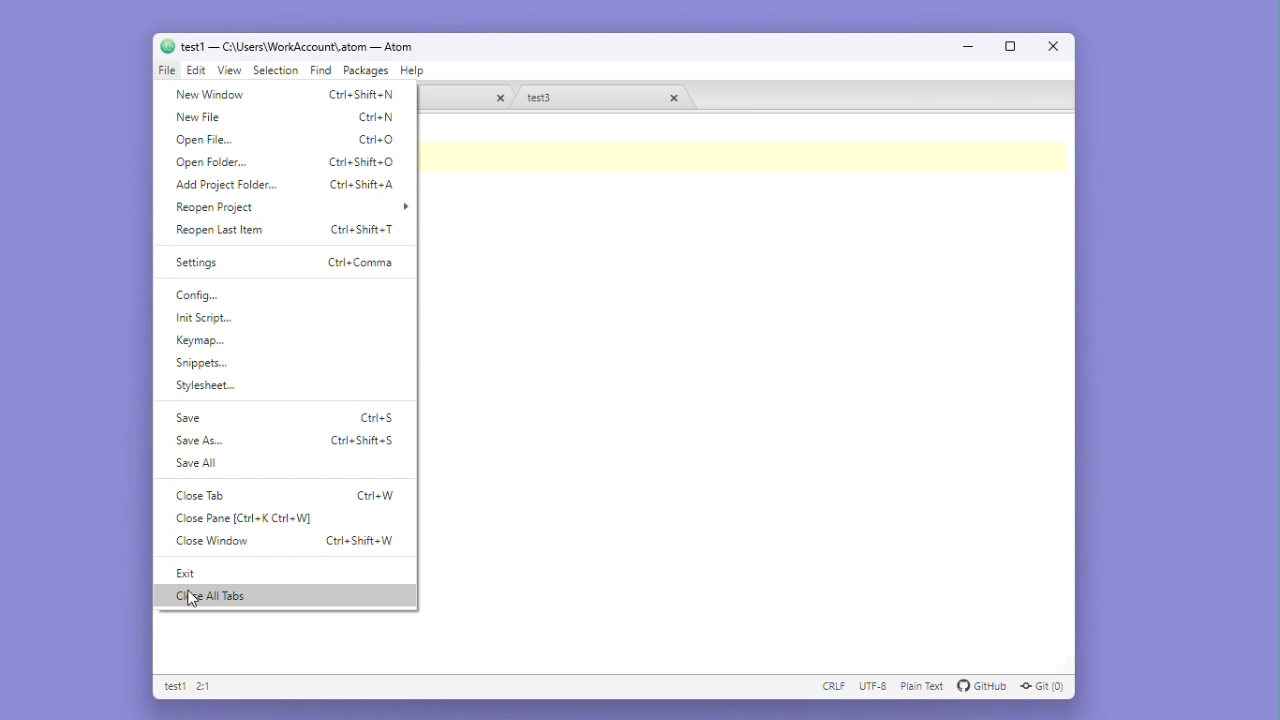  What do you see at coordinates (168, 72) in the screenshot?
I see `File` at bounding box center [168, 72].